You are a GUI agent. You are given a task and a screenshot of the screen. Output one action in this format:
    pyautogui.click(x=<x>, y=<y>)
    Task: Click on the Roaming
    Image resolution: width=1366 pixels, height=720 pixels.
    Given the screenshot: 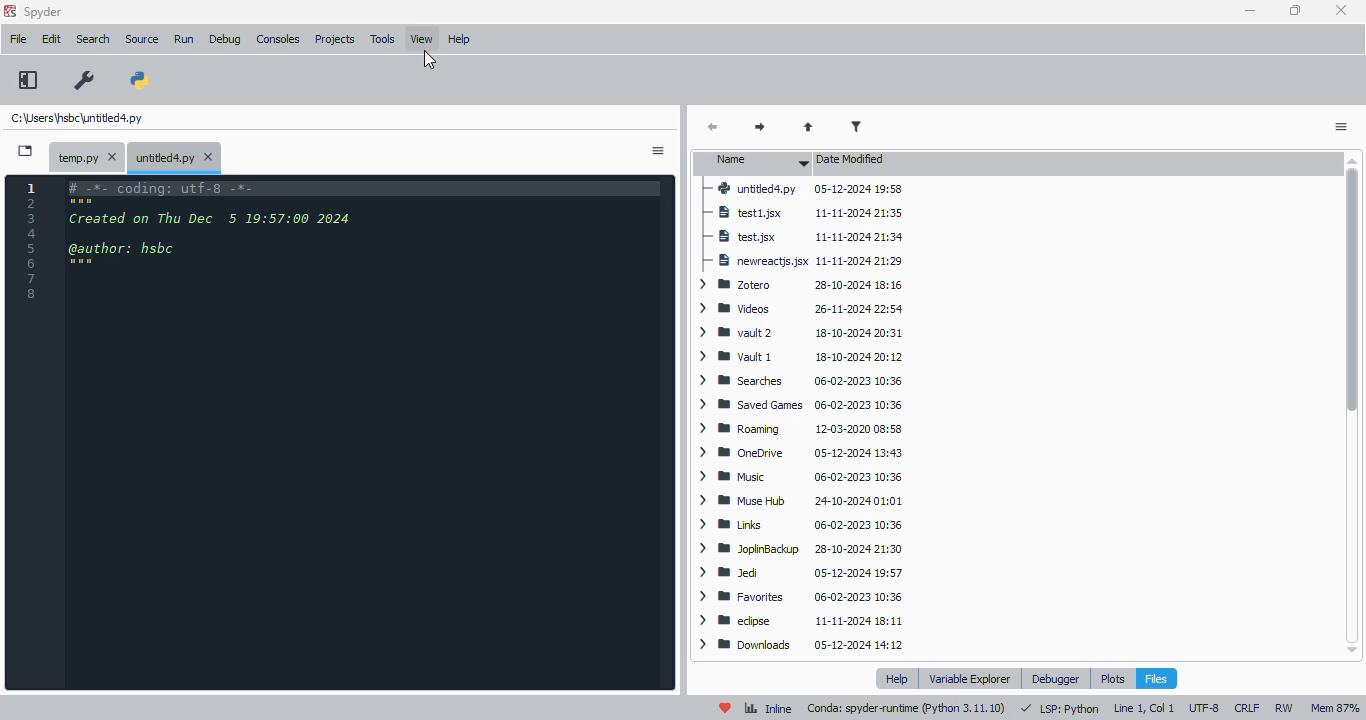 What is the action you would take?
    pyautogui.click(x=799, y=428)
    